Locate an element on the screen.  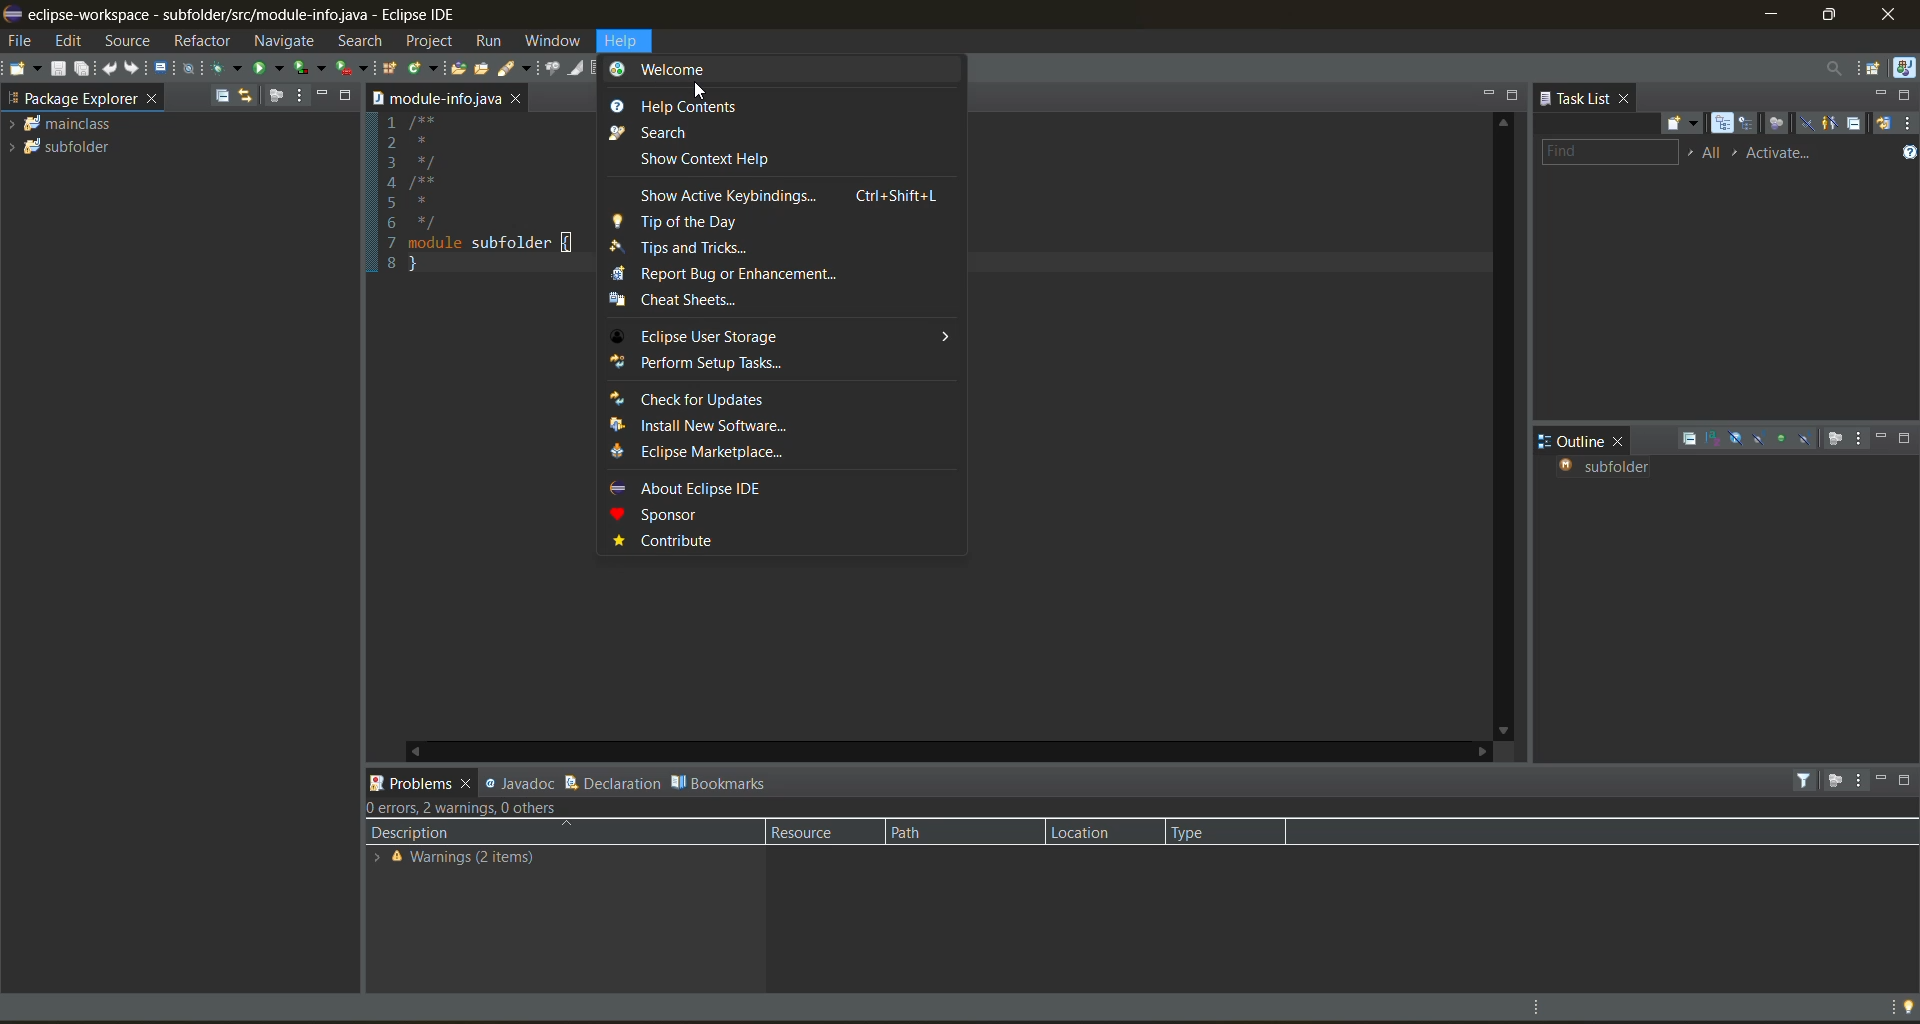
minimize is located at coordinates (1487, 94).